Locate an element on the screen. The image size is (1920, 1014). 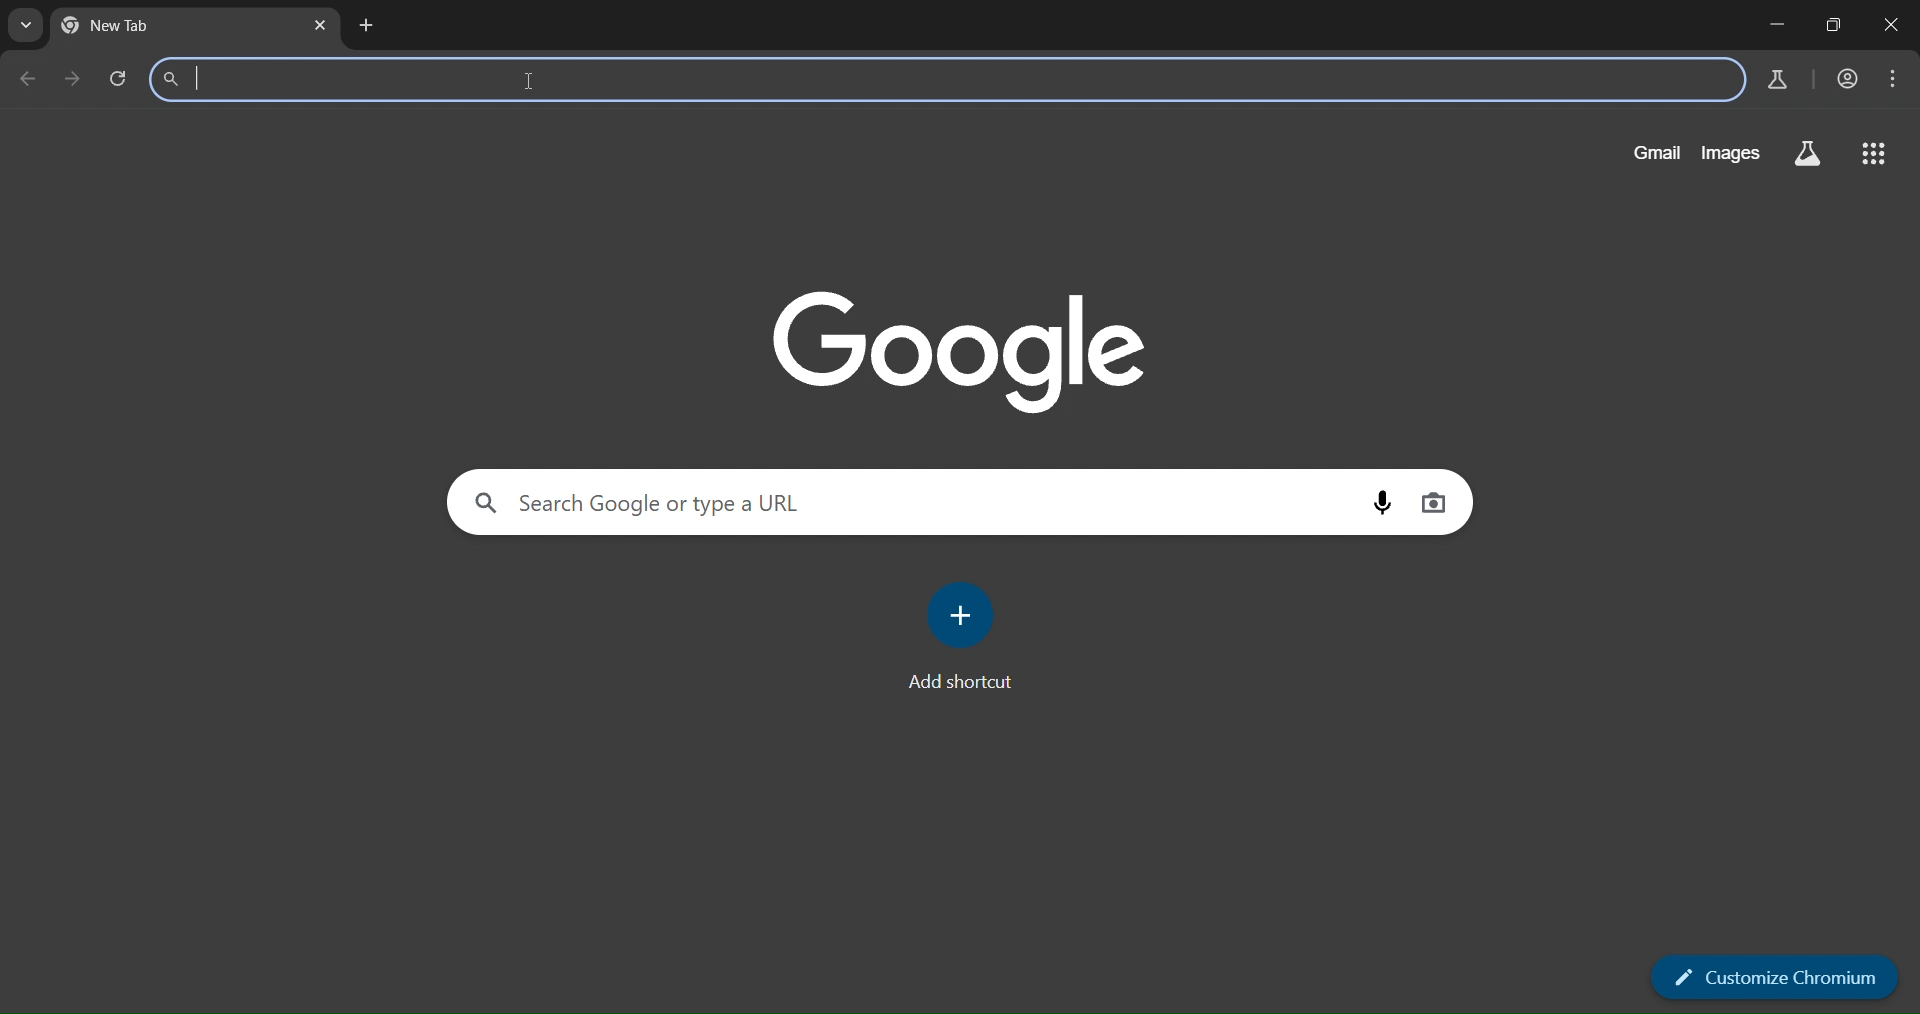
new tab is located at coordinates (370, 27).